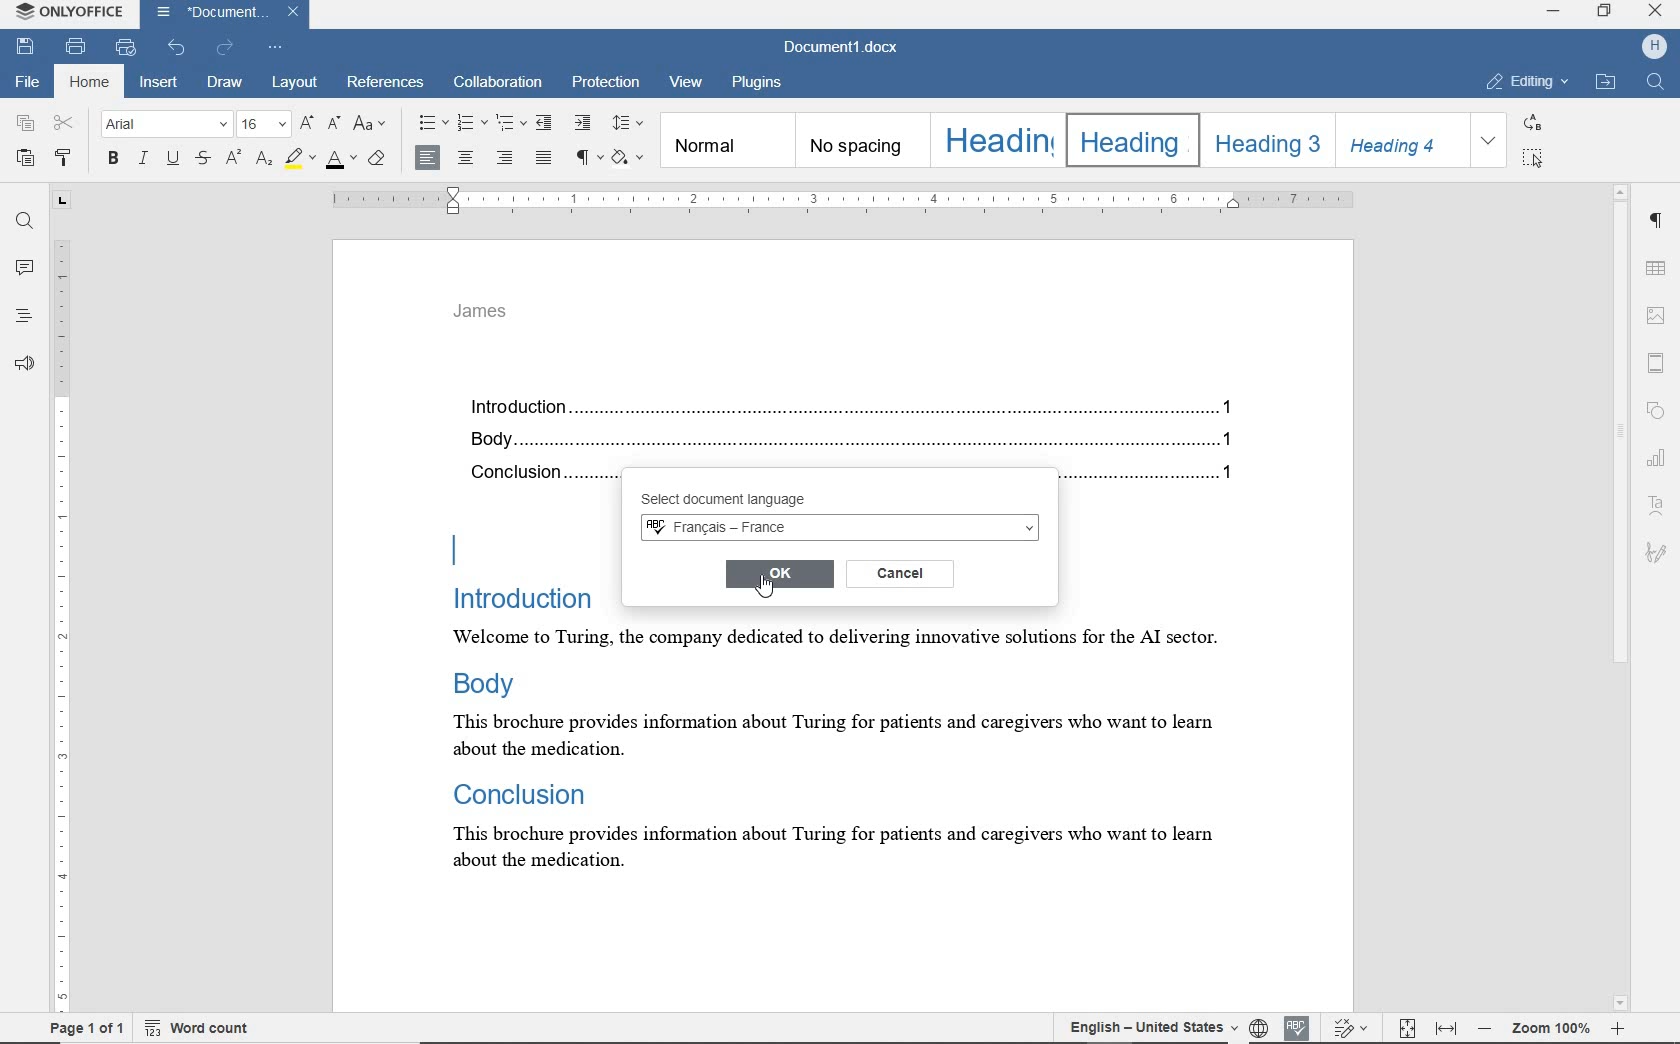 Image resolution: width=1680 pixels, height=1044 pixels. What do you see at coordinates (1655, 551) in the screenshot?
I see `signature` at bounding box center [1655, 551].